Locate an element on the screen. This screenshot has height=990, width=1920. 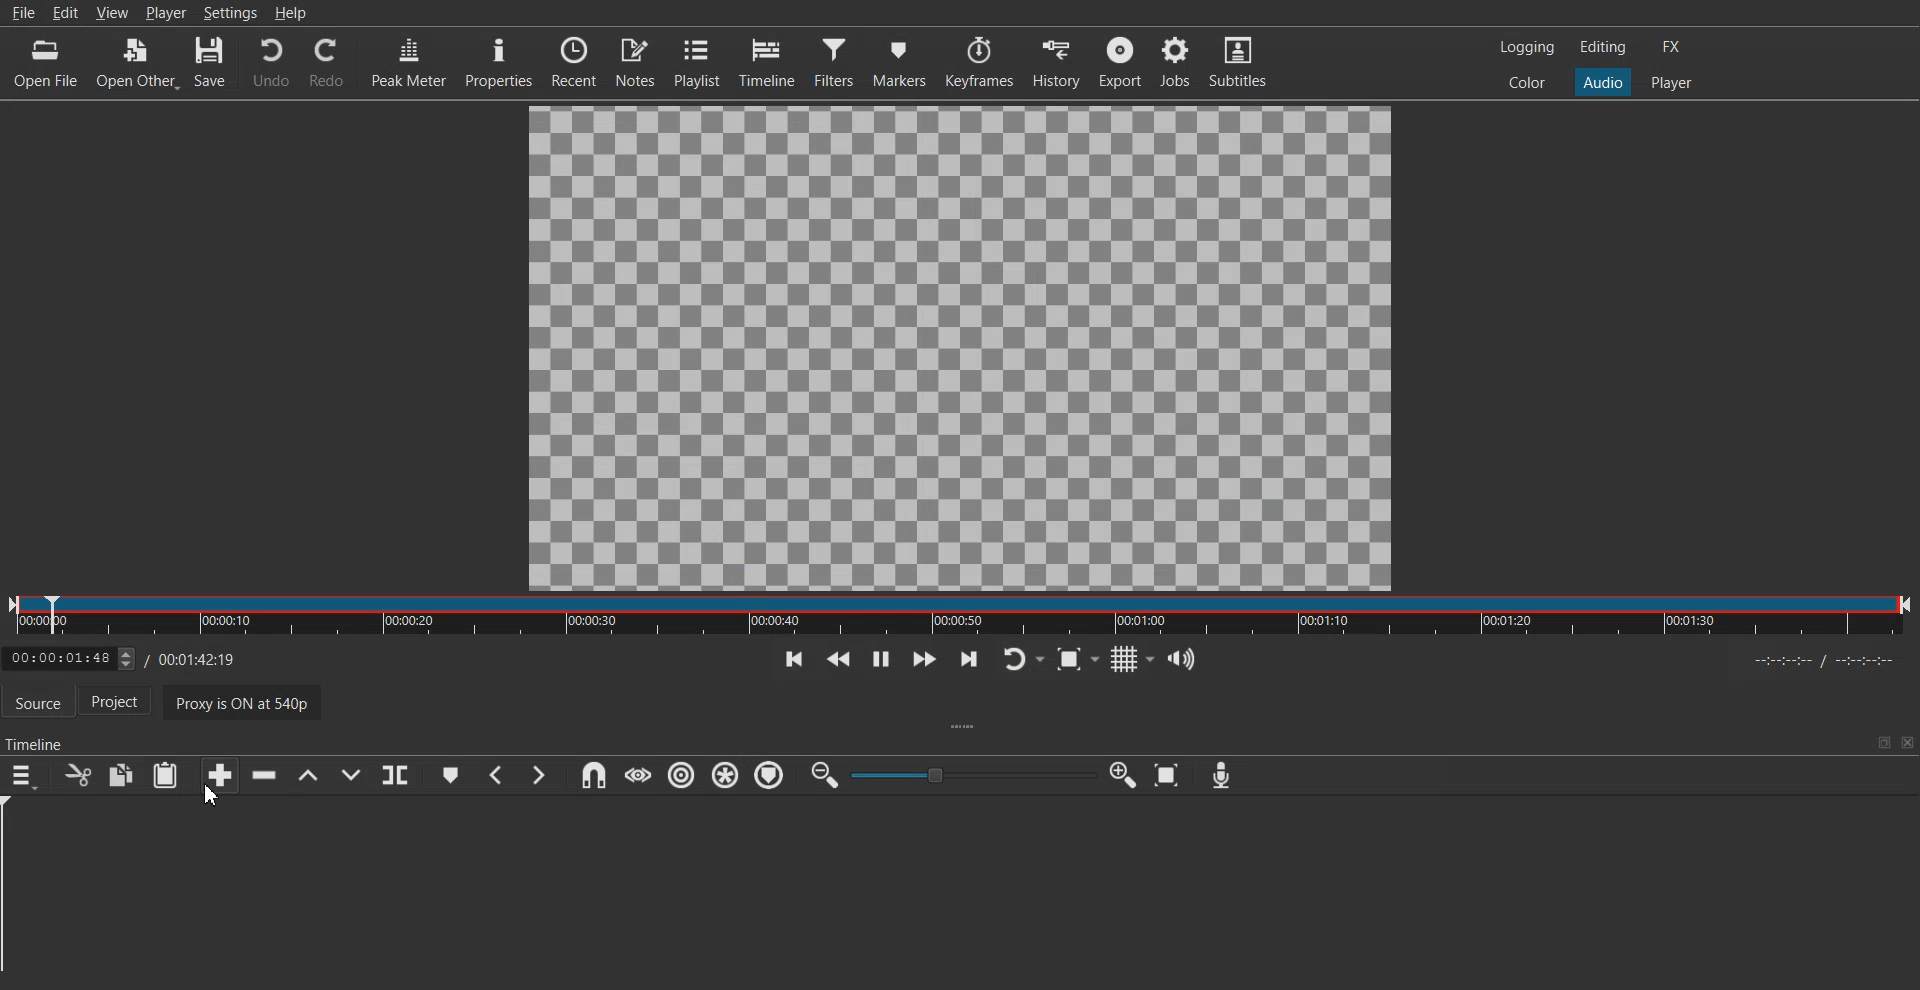
Notes is located at coordinates (637, 62).